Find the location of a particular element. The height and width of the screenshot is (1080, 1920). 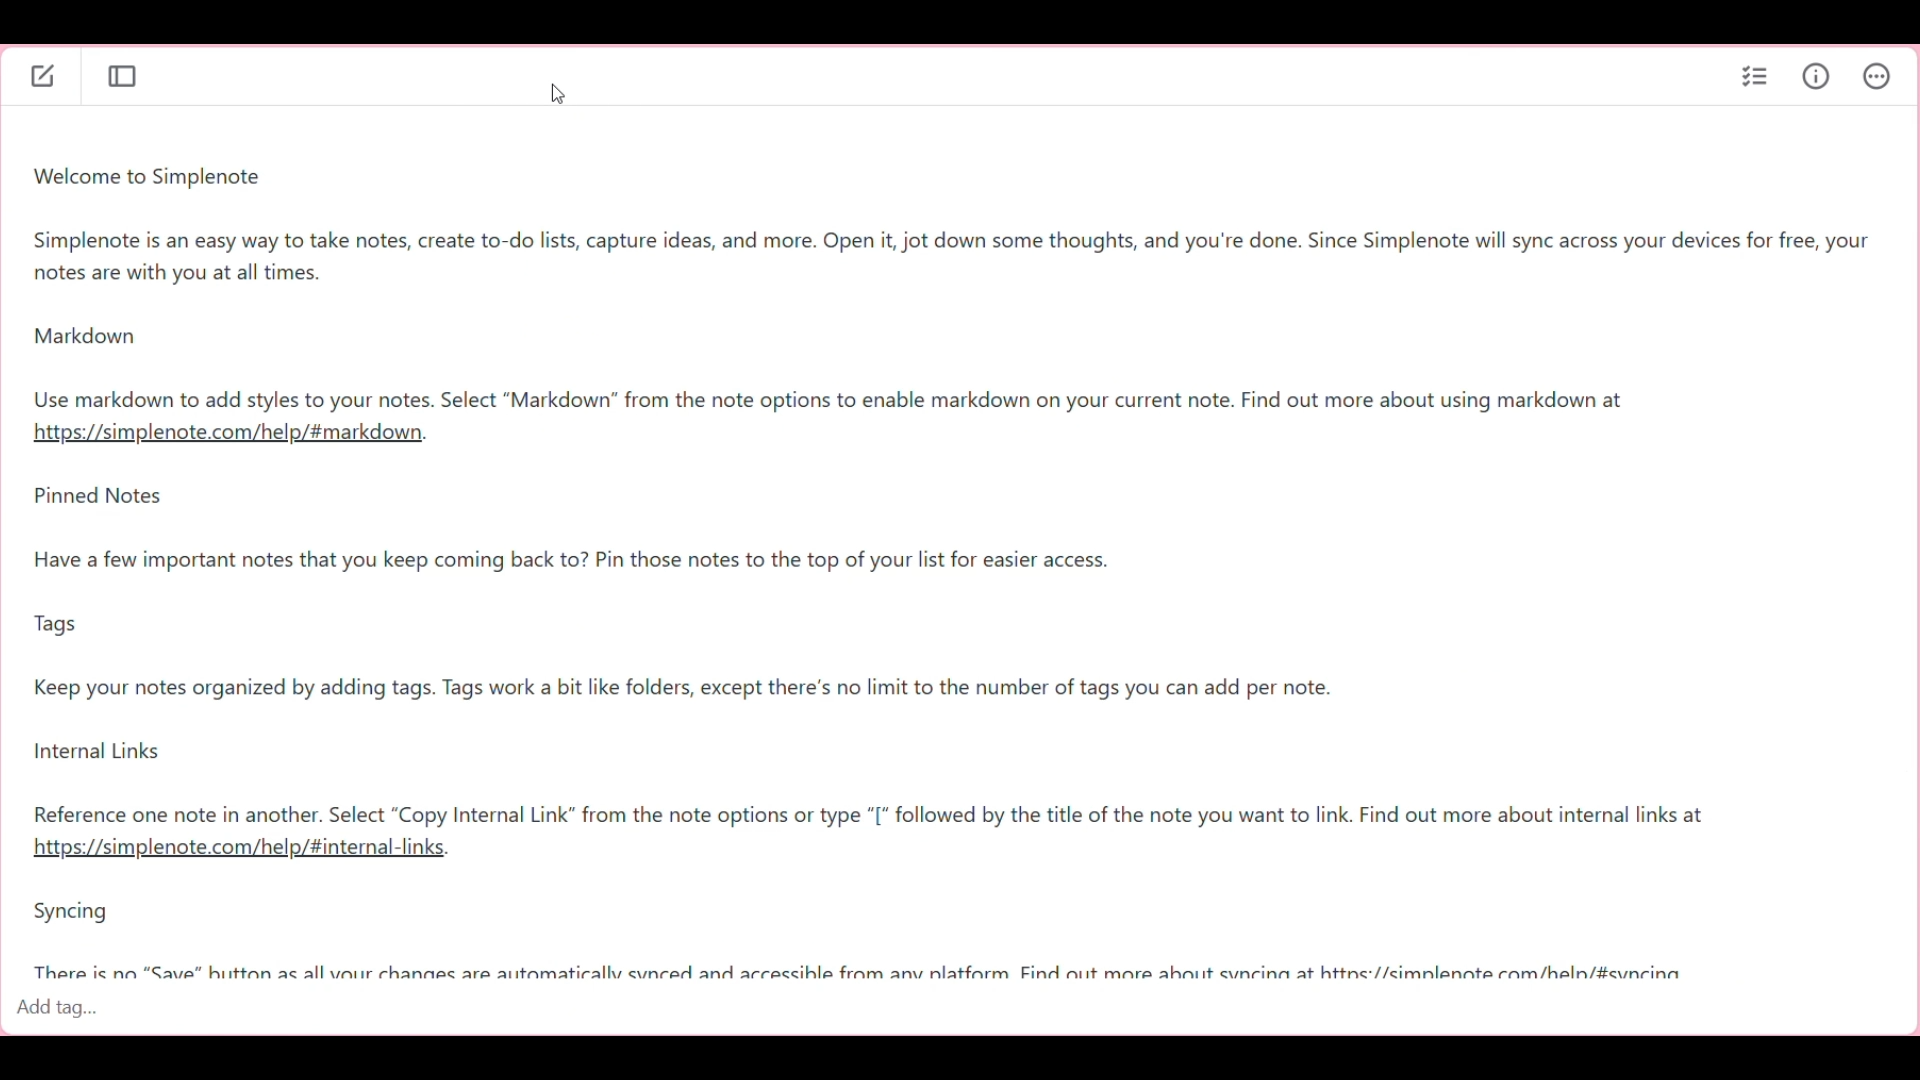

link2 is located at coordinates (250, 847).